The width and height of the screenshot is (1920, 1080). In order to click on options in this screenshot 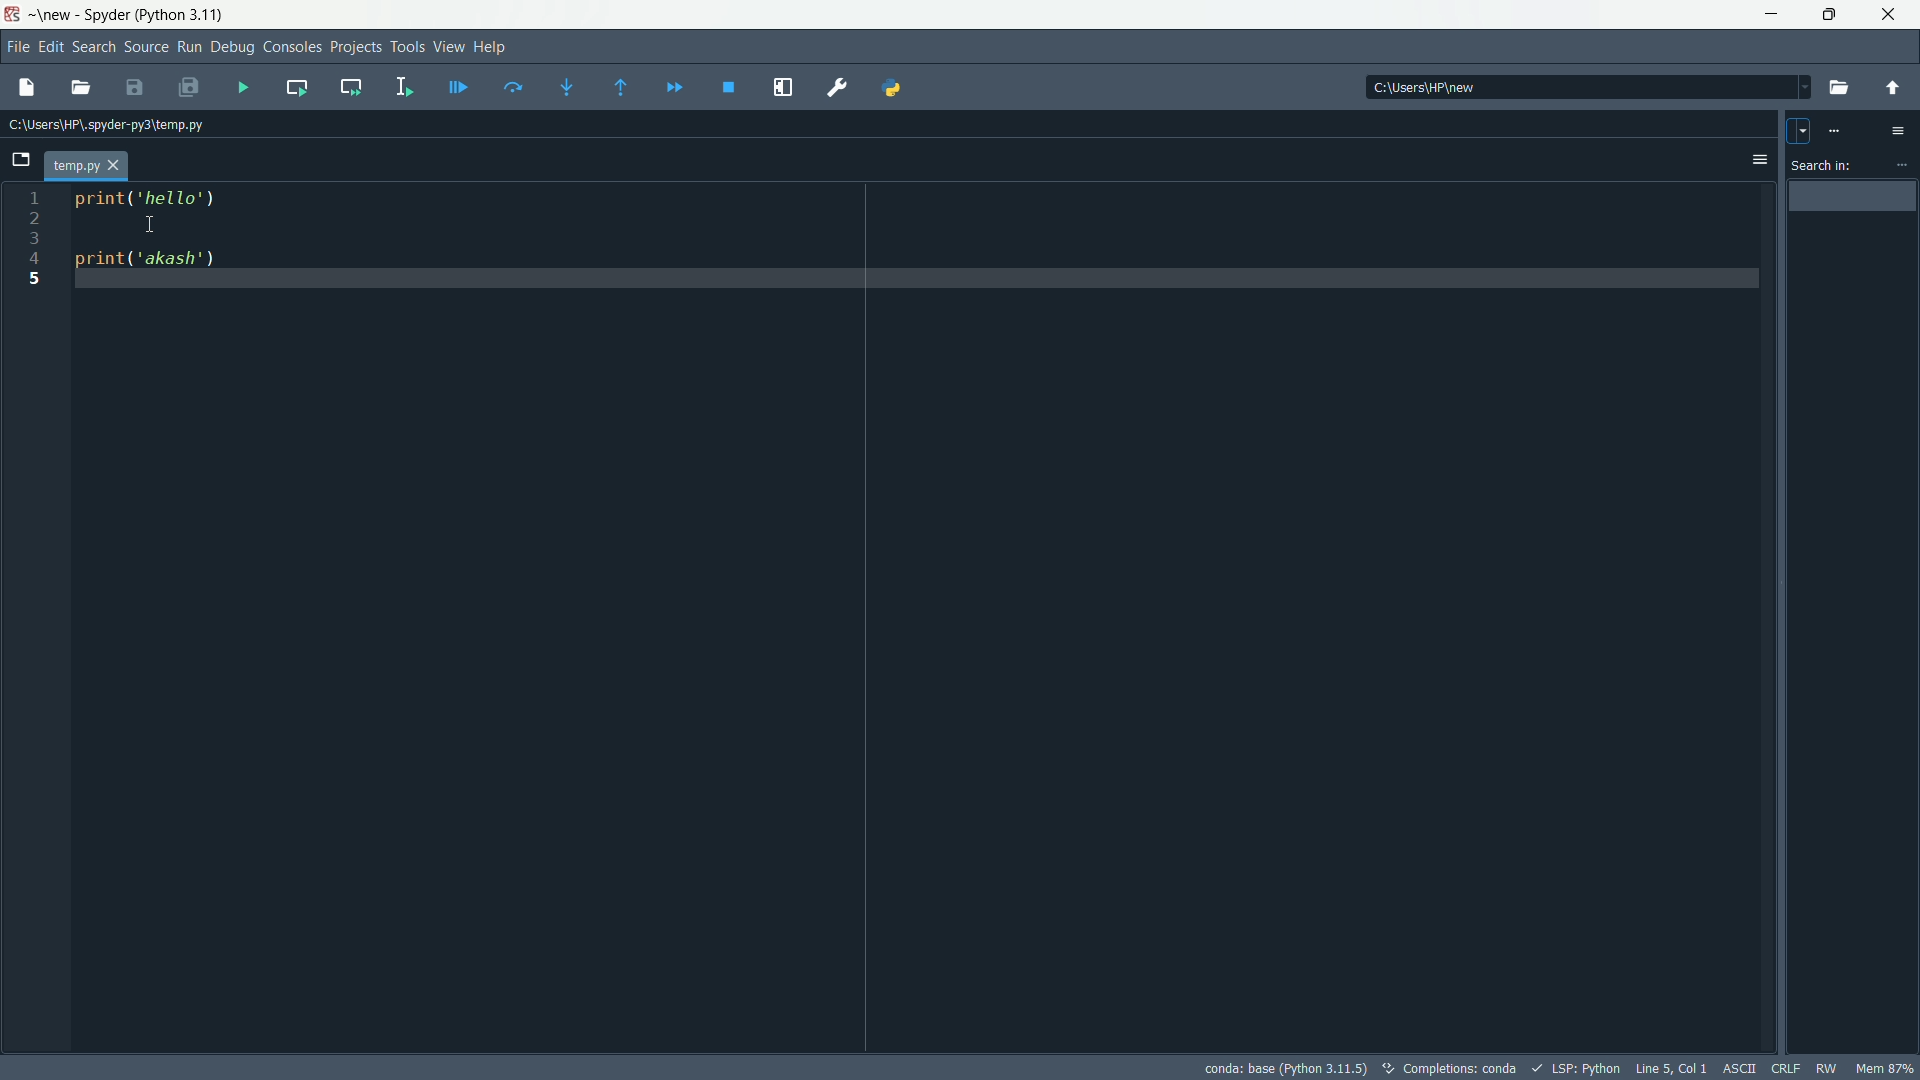, I will do `click(1752, 158)`.